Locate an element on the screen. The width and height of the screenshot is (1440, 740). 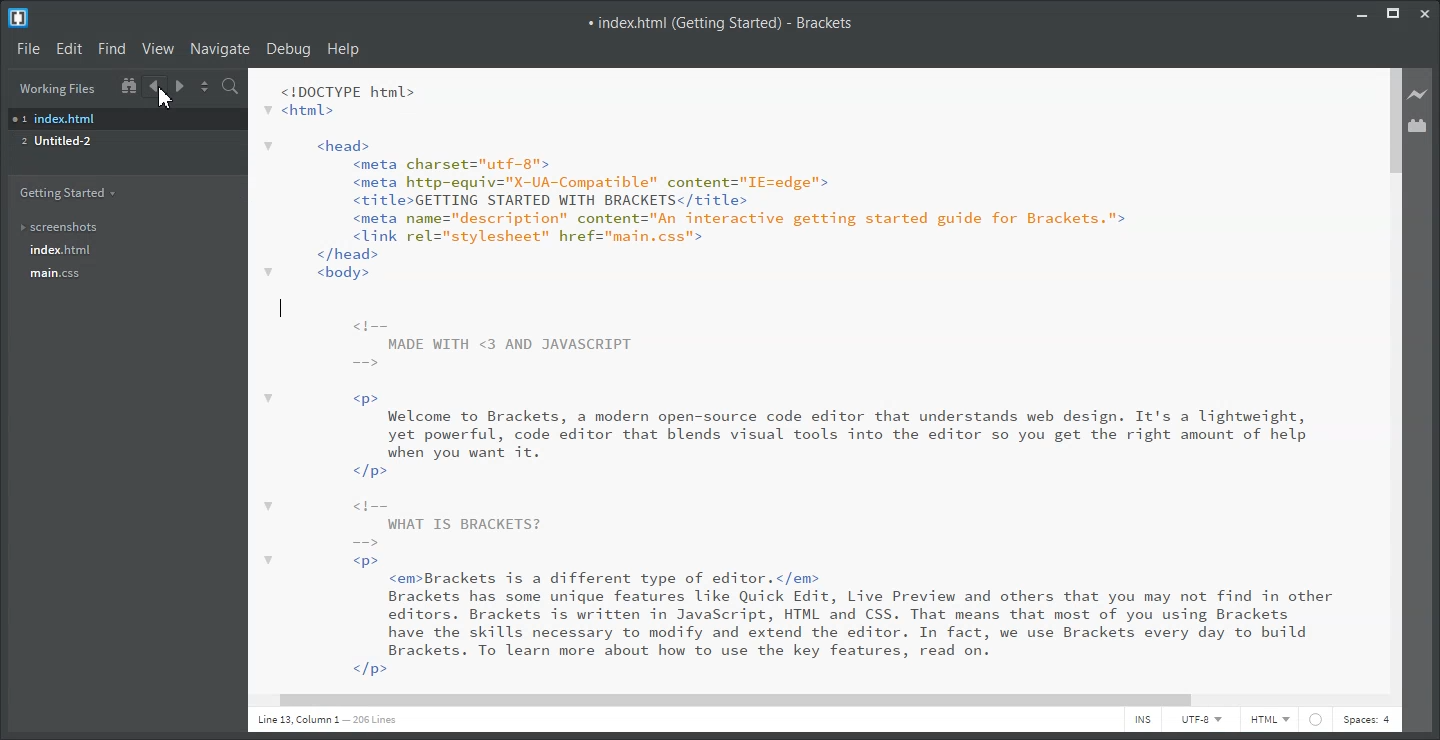
Navigate Forward is located at coordinates (184, 86).